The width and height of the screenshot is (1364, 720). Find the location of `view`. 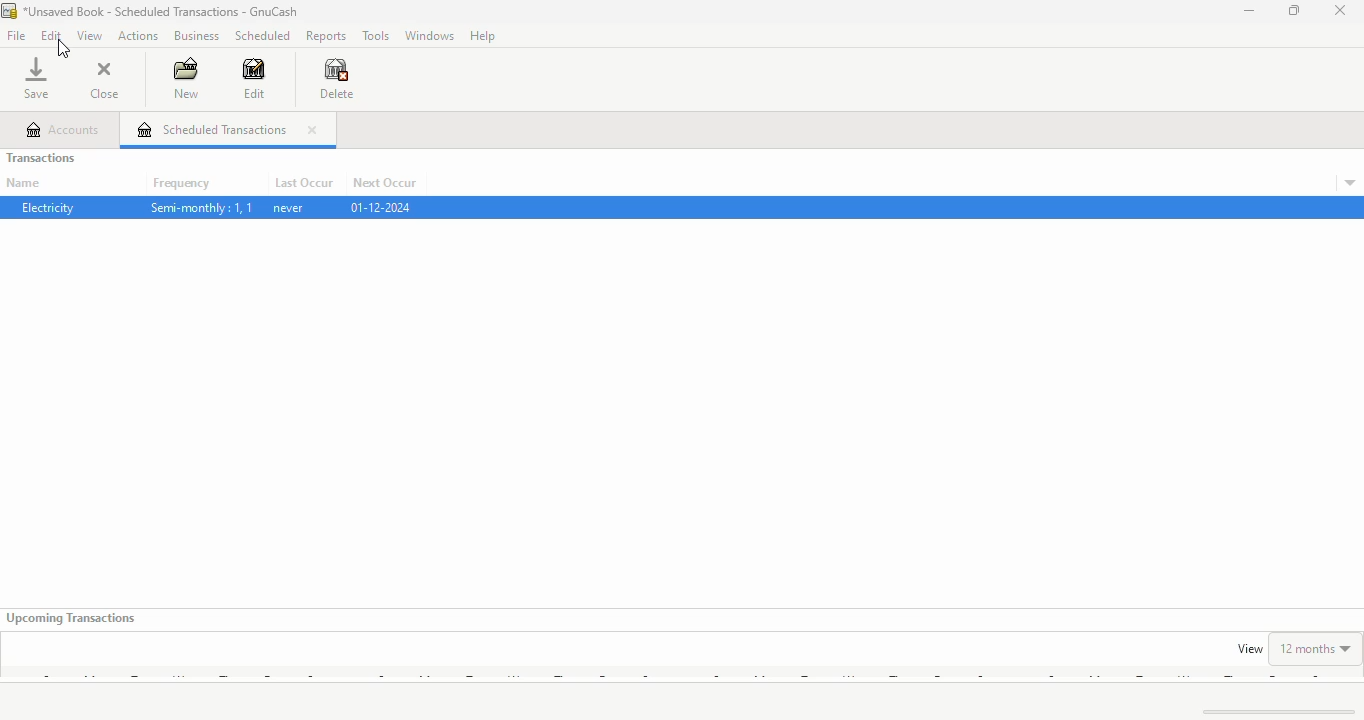

view is located at coordinates (90, 36).